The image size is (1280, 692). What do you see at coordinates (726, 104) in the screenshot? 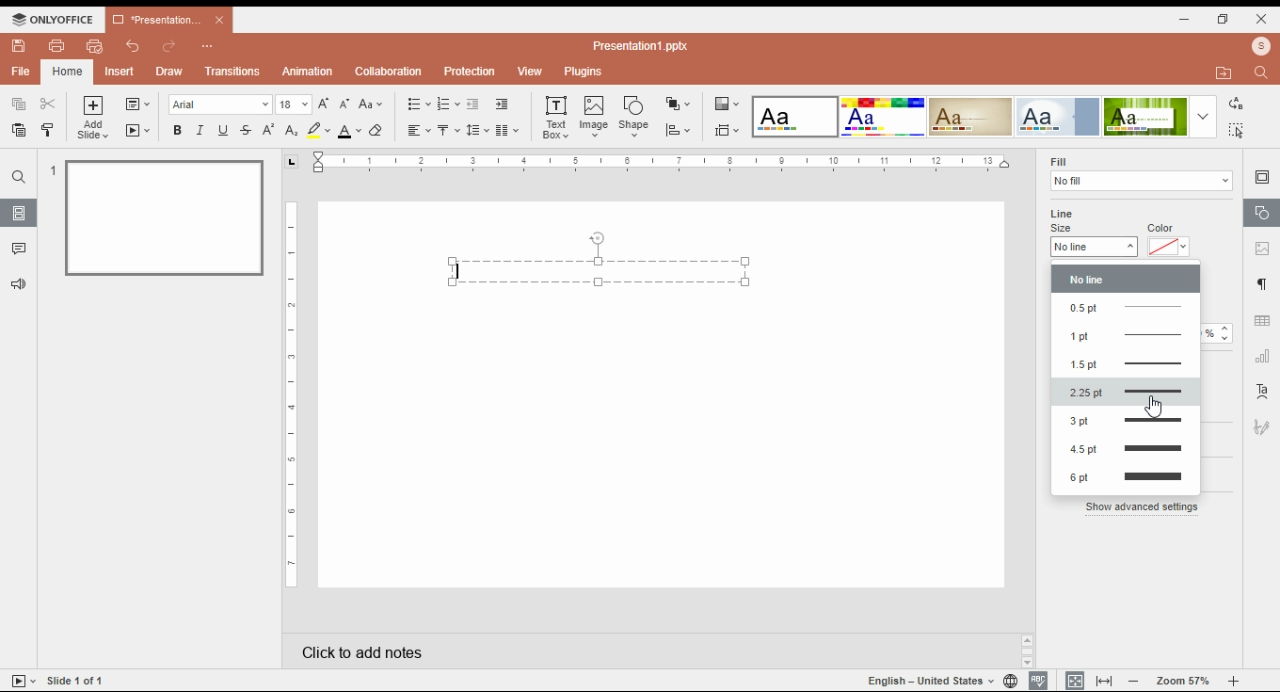
I see `color themes` at bounding box center [726, 104].